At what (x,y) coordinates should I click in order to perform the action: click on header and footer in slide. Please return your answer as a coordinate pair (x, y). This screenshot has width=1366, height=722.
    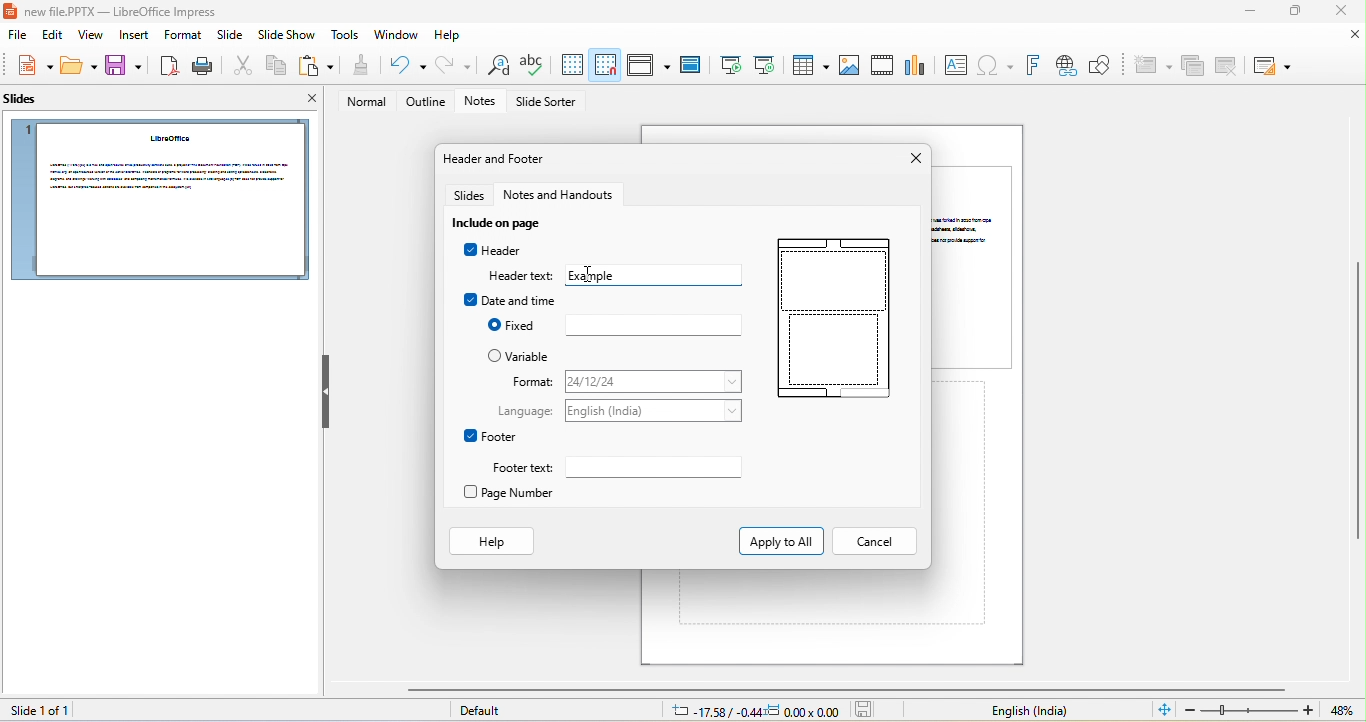
    Looking at the image, I should click on (831, 322).